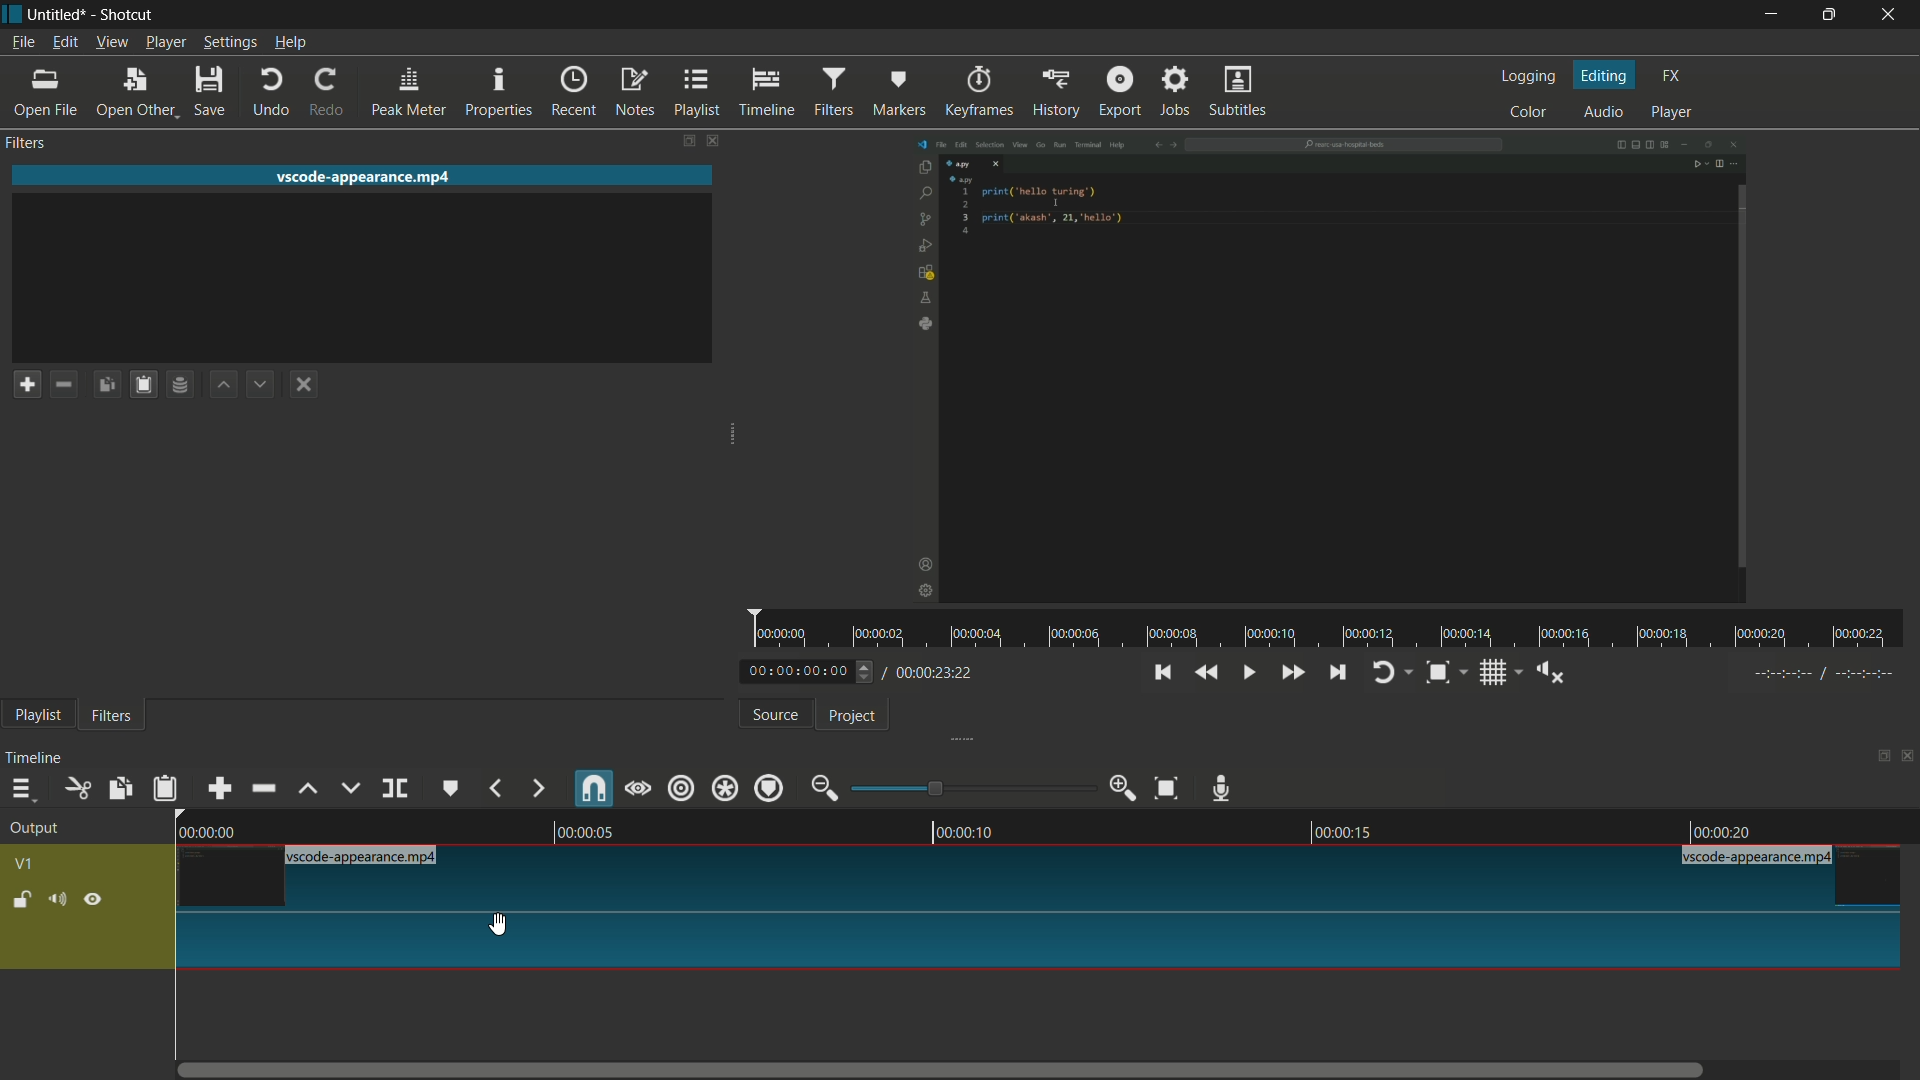 Image resolution: width=1920 pixels, height=1080 pixels. I want to click on close timeline, so click(1908, 755).